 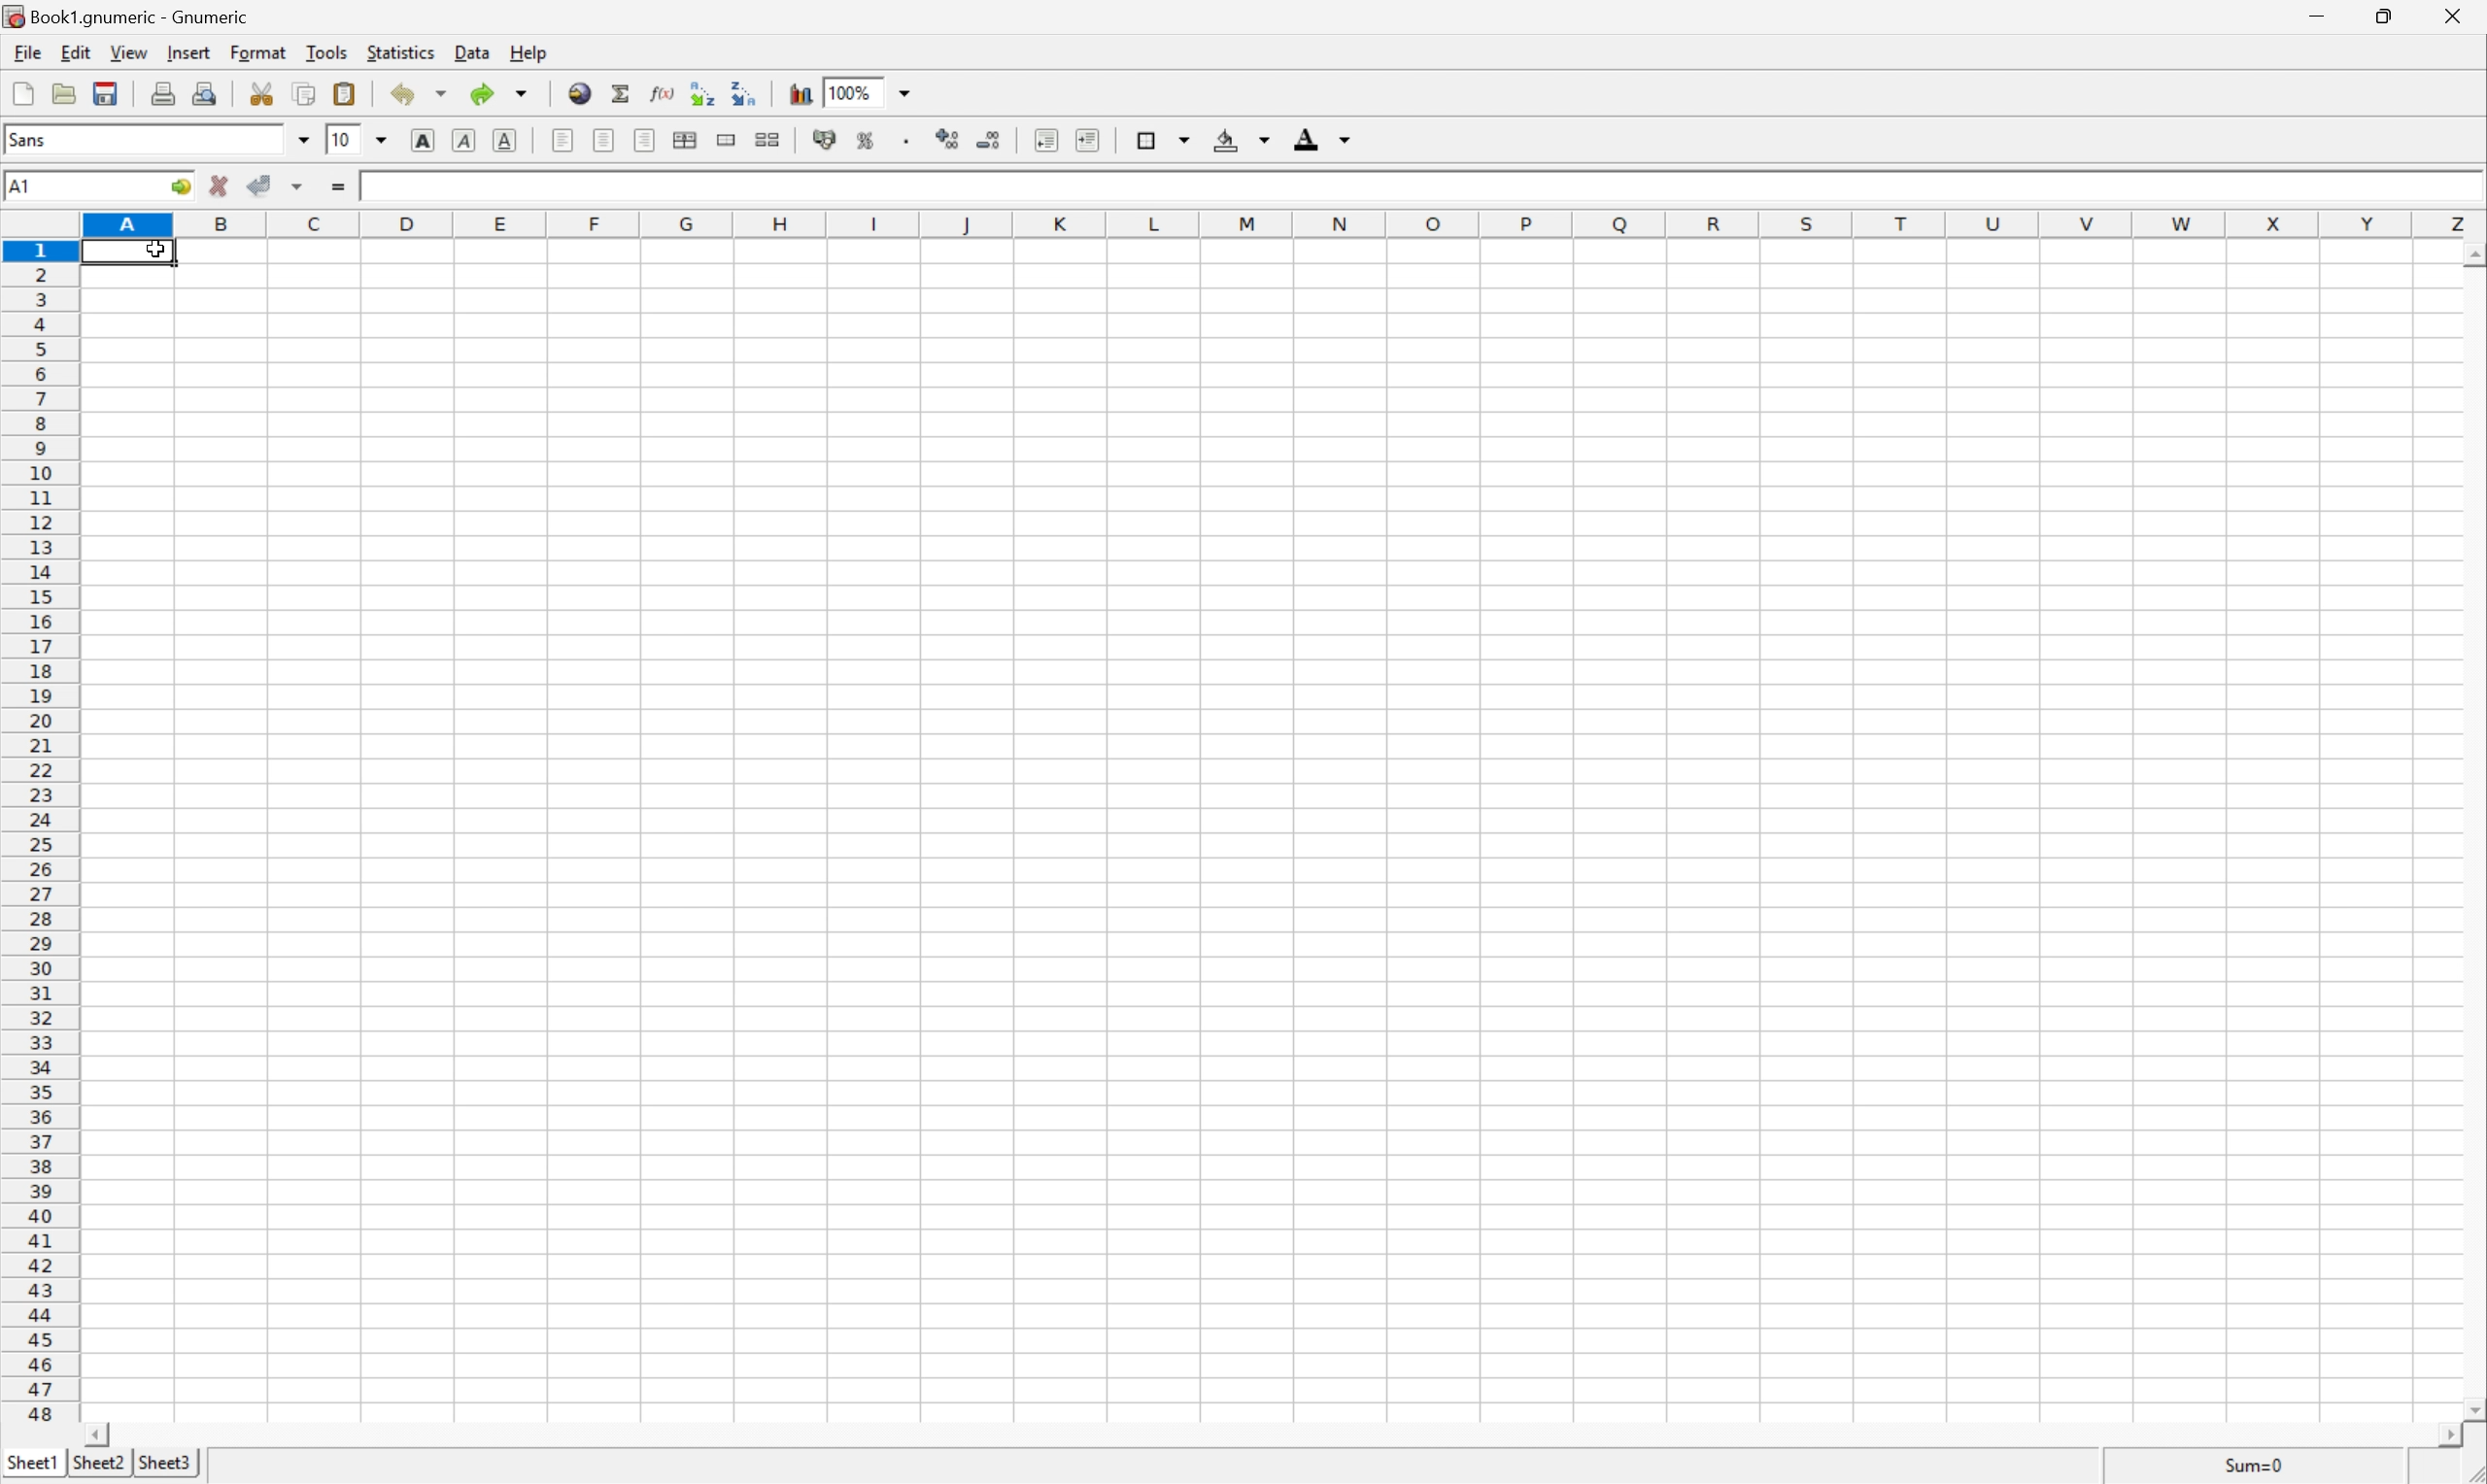 I want to click on Cells, so click(x=1309, y=848).